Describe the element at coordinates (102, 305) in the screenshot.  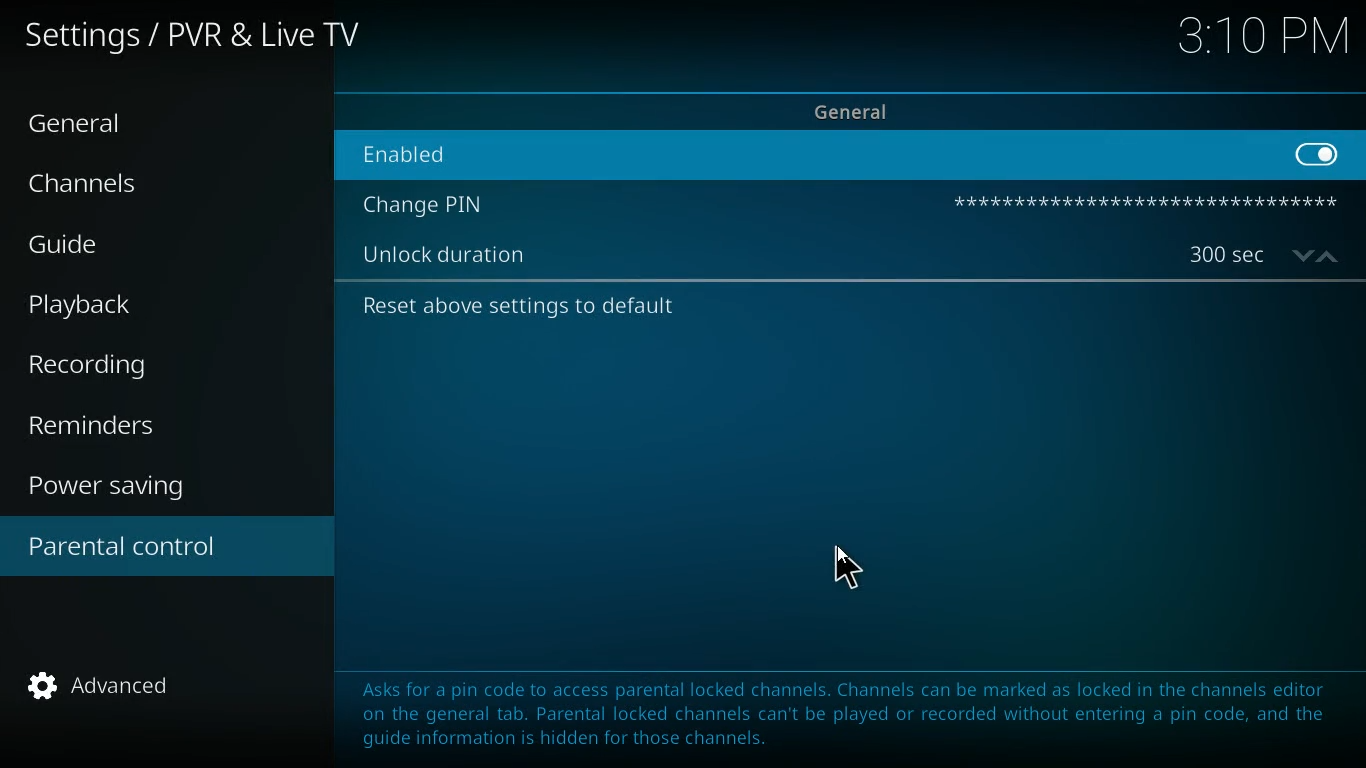
I see `palyback` at that location.